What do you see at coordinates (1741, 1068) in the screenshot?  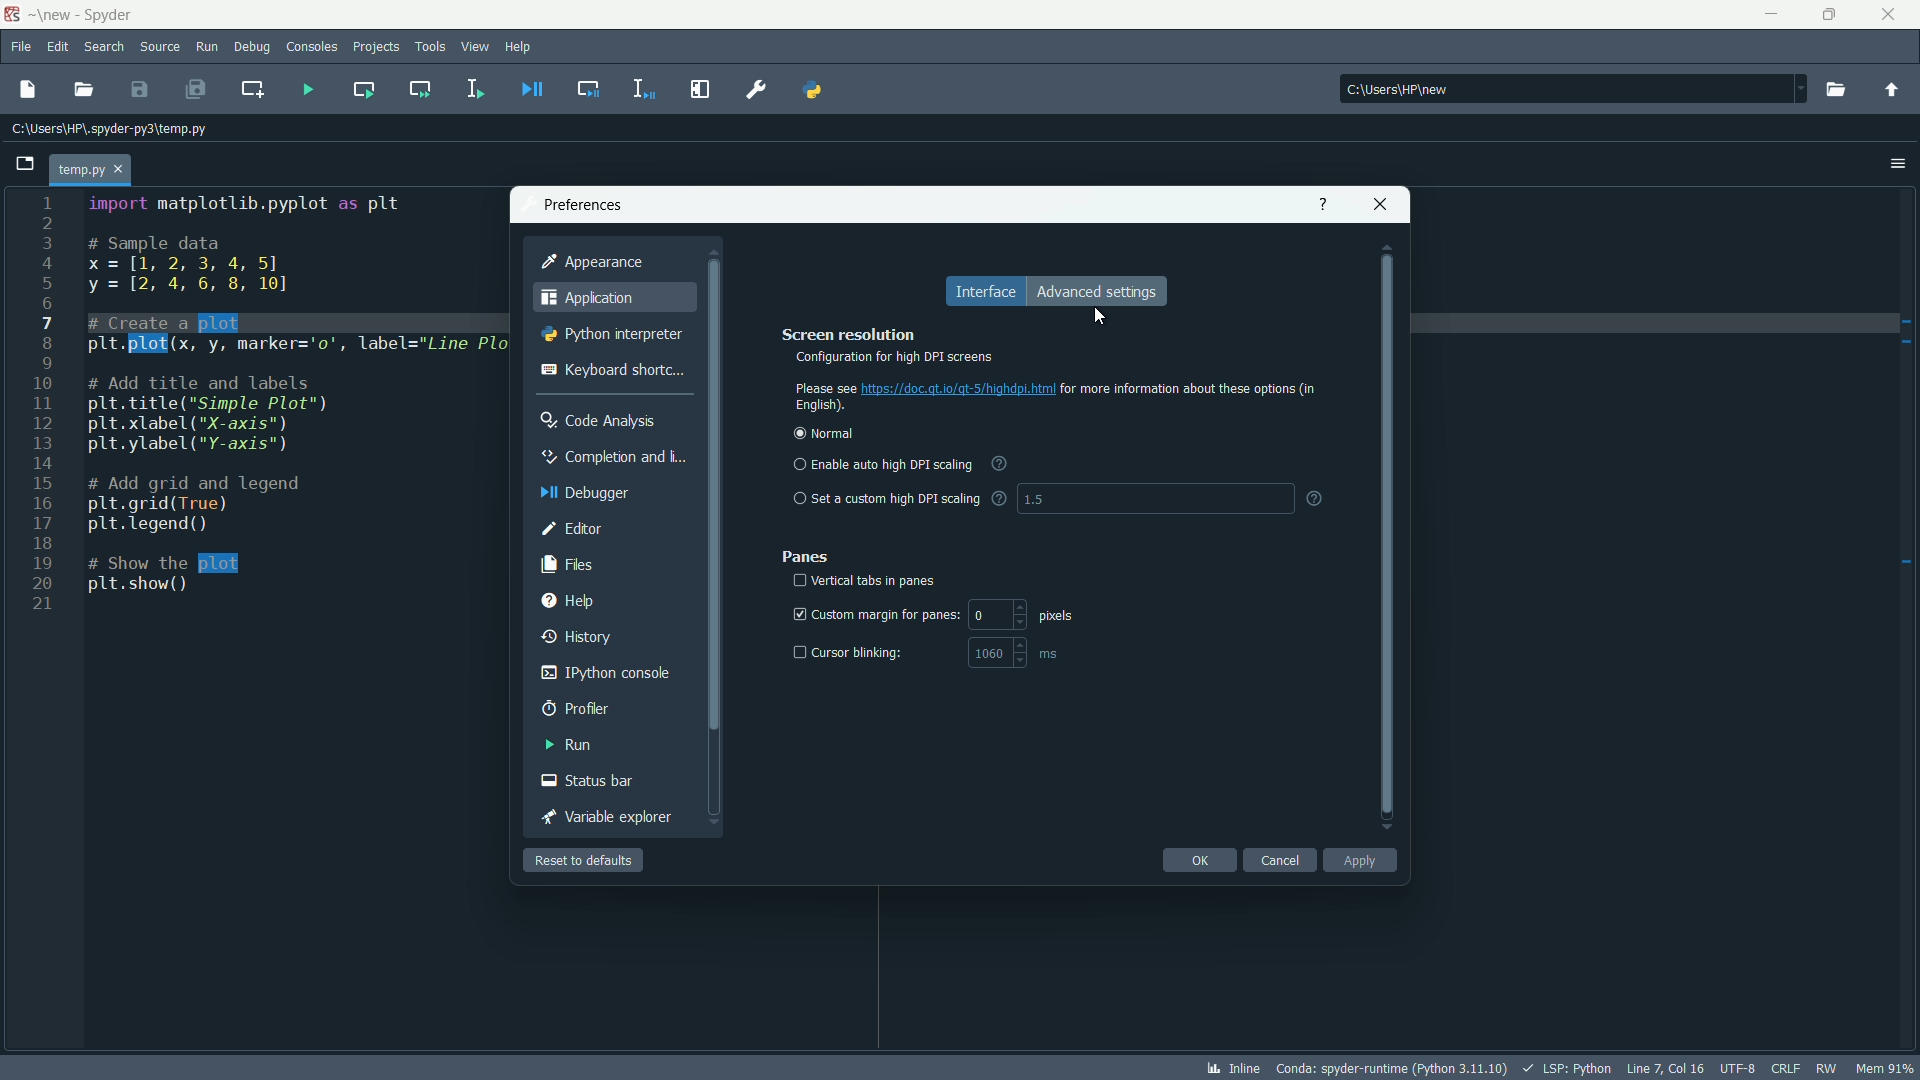 I see `file encoding` at bounding box center [1741, 1068].